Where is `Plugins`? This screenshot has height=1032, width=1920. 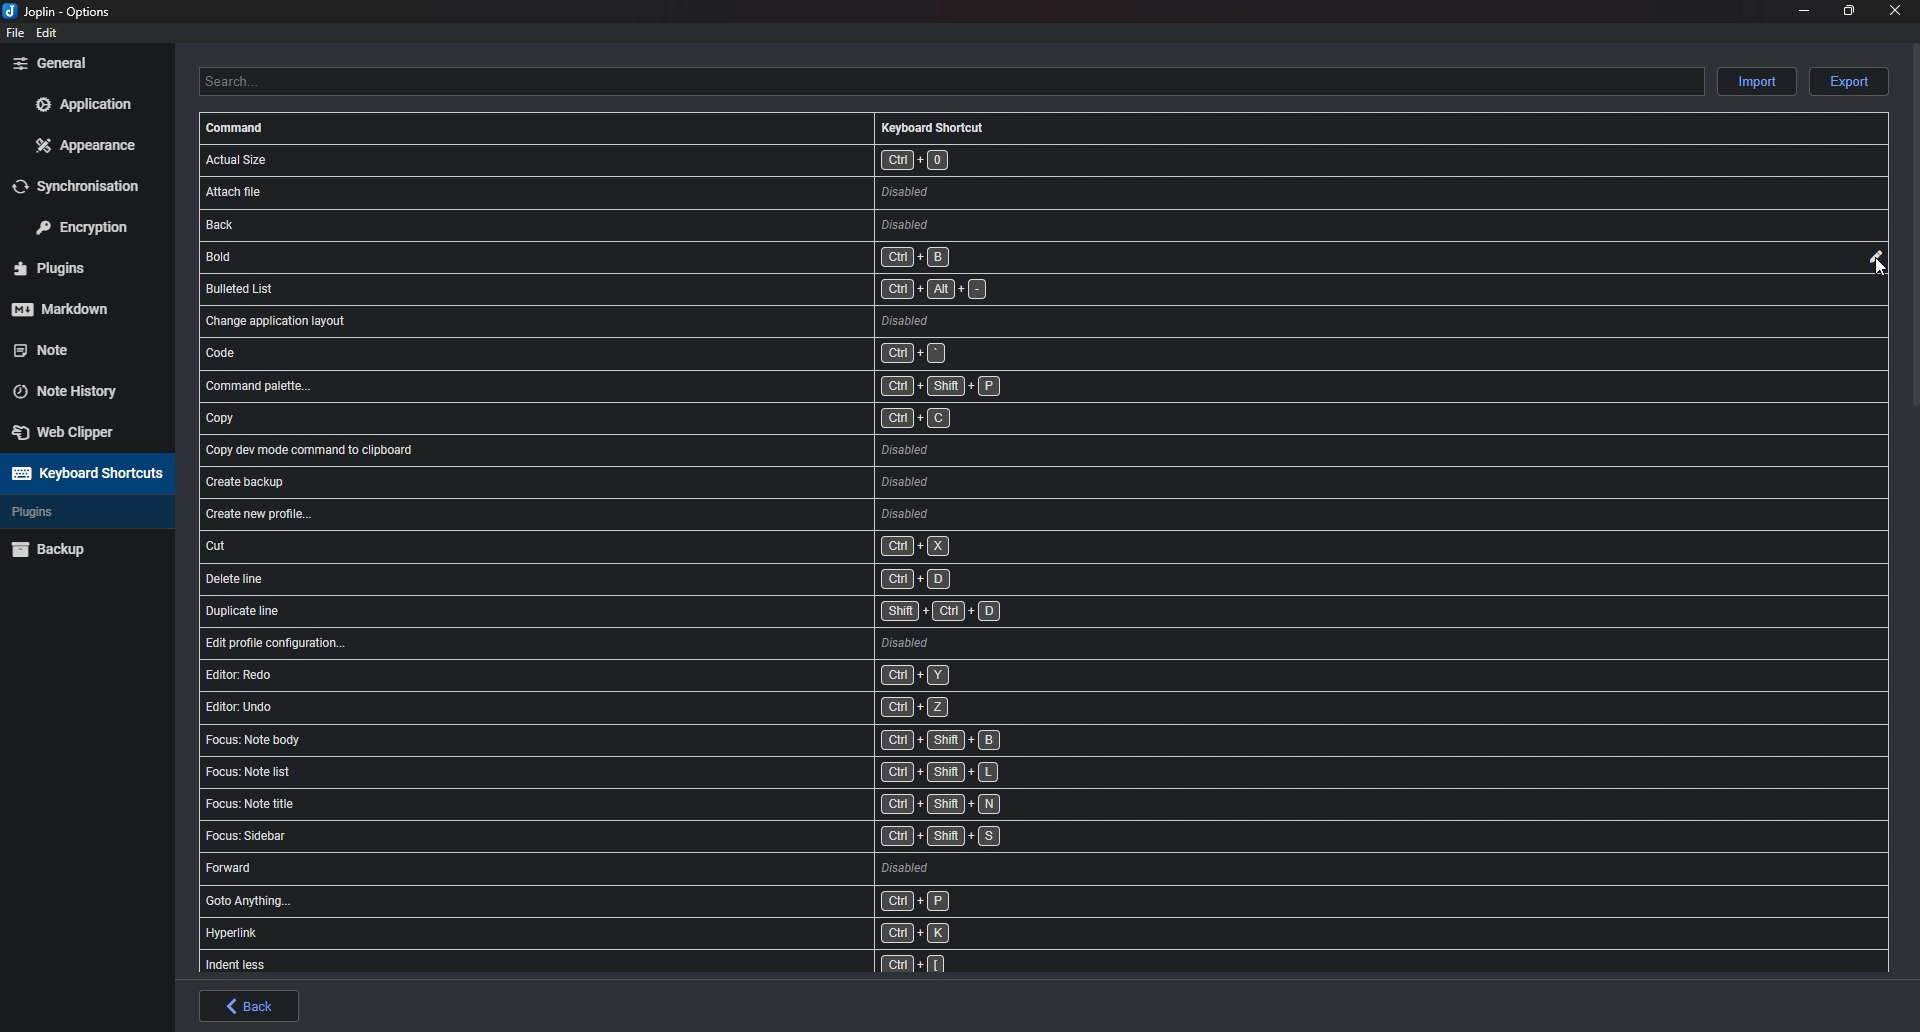
Plugins is located at coordinates (72, 512).